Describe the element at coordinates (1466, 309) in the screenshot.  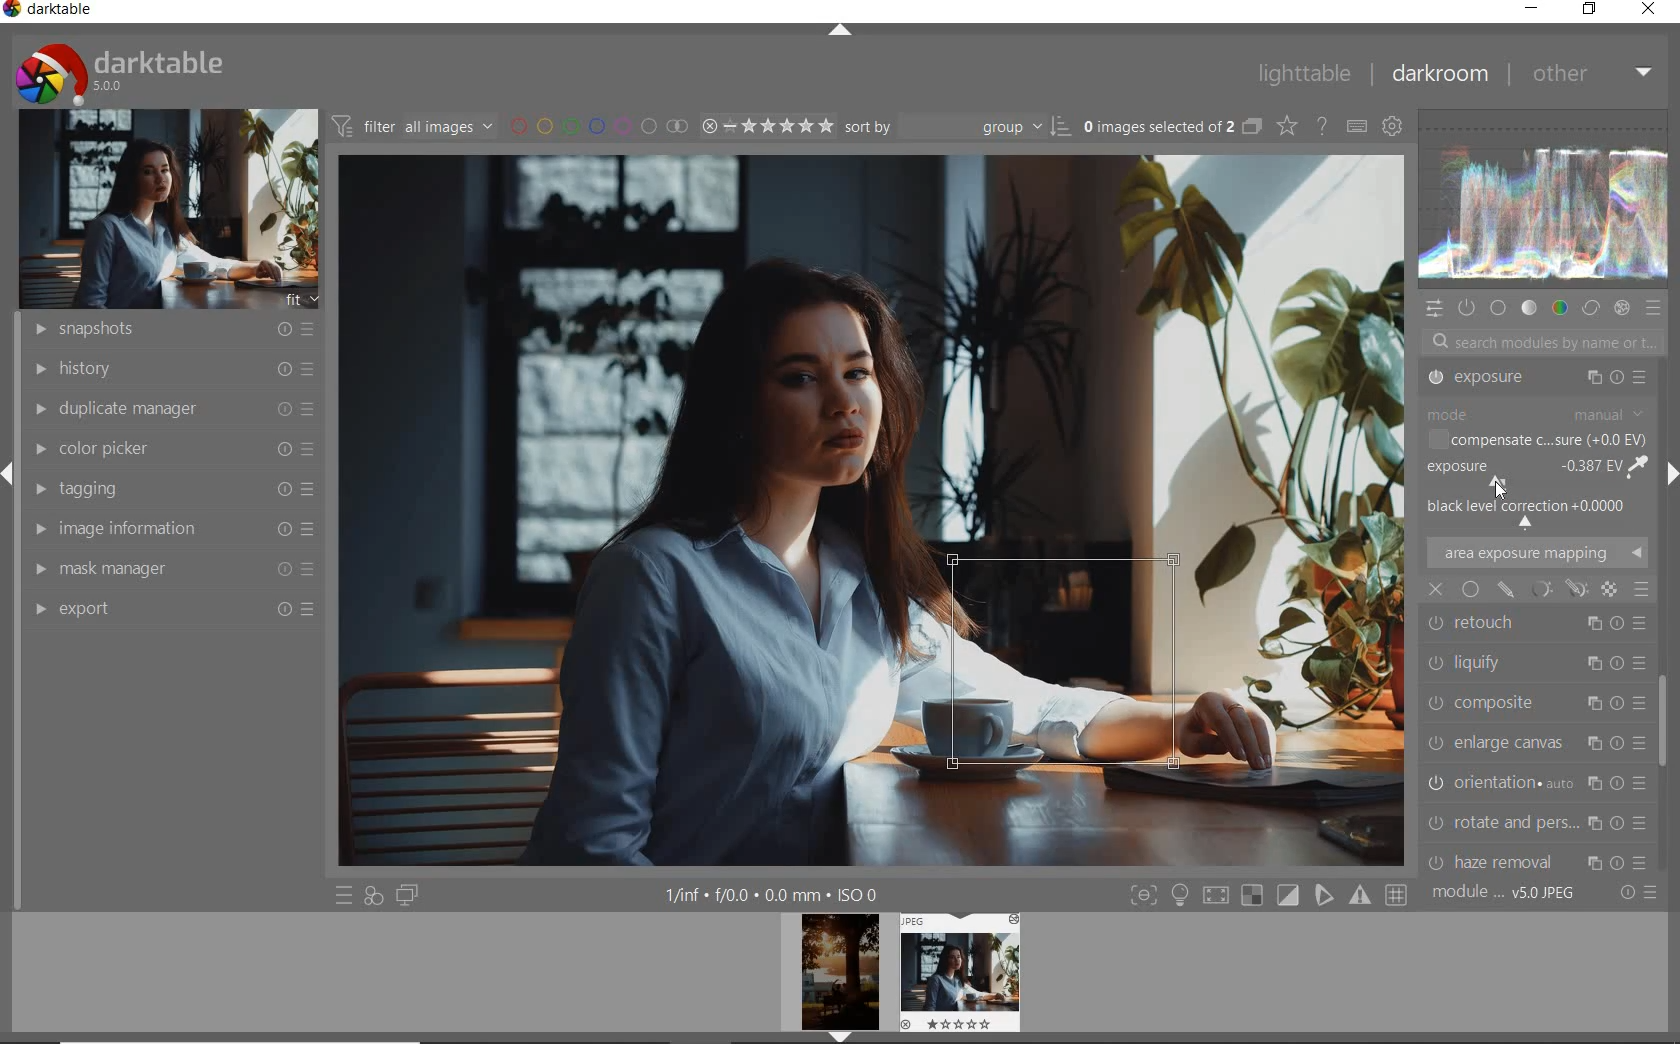
I see `SHOW ONLY ACTIVE MODULES` at that location.